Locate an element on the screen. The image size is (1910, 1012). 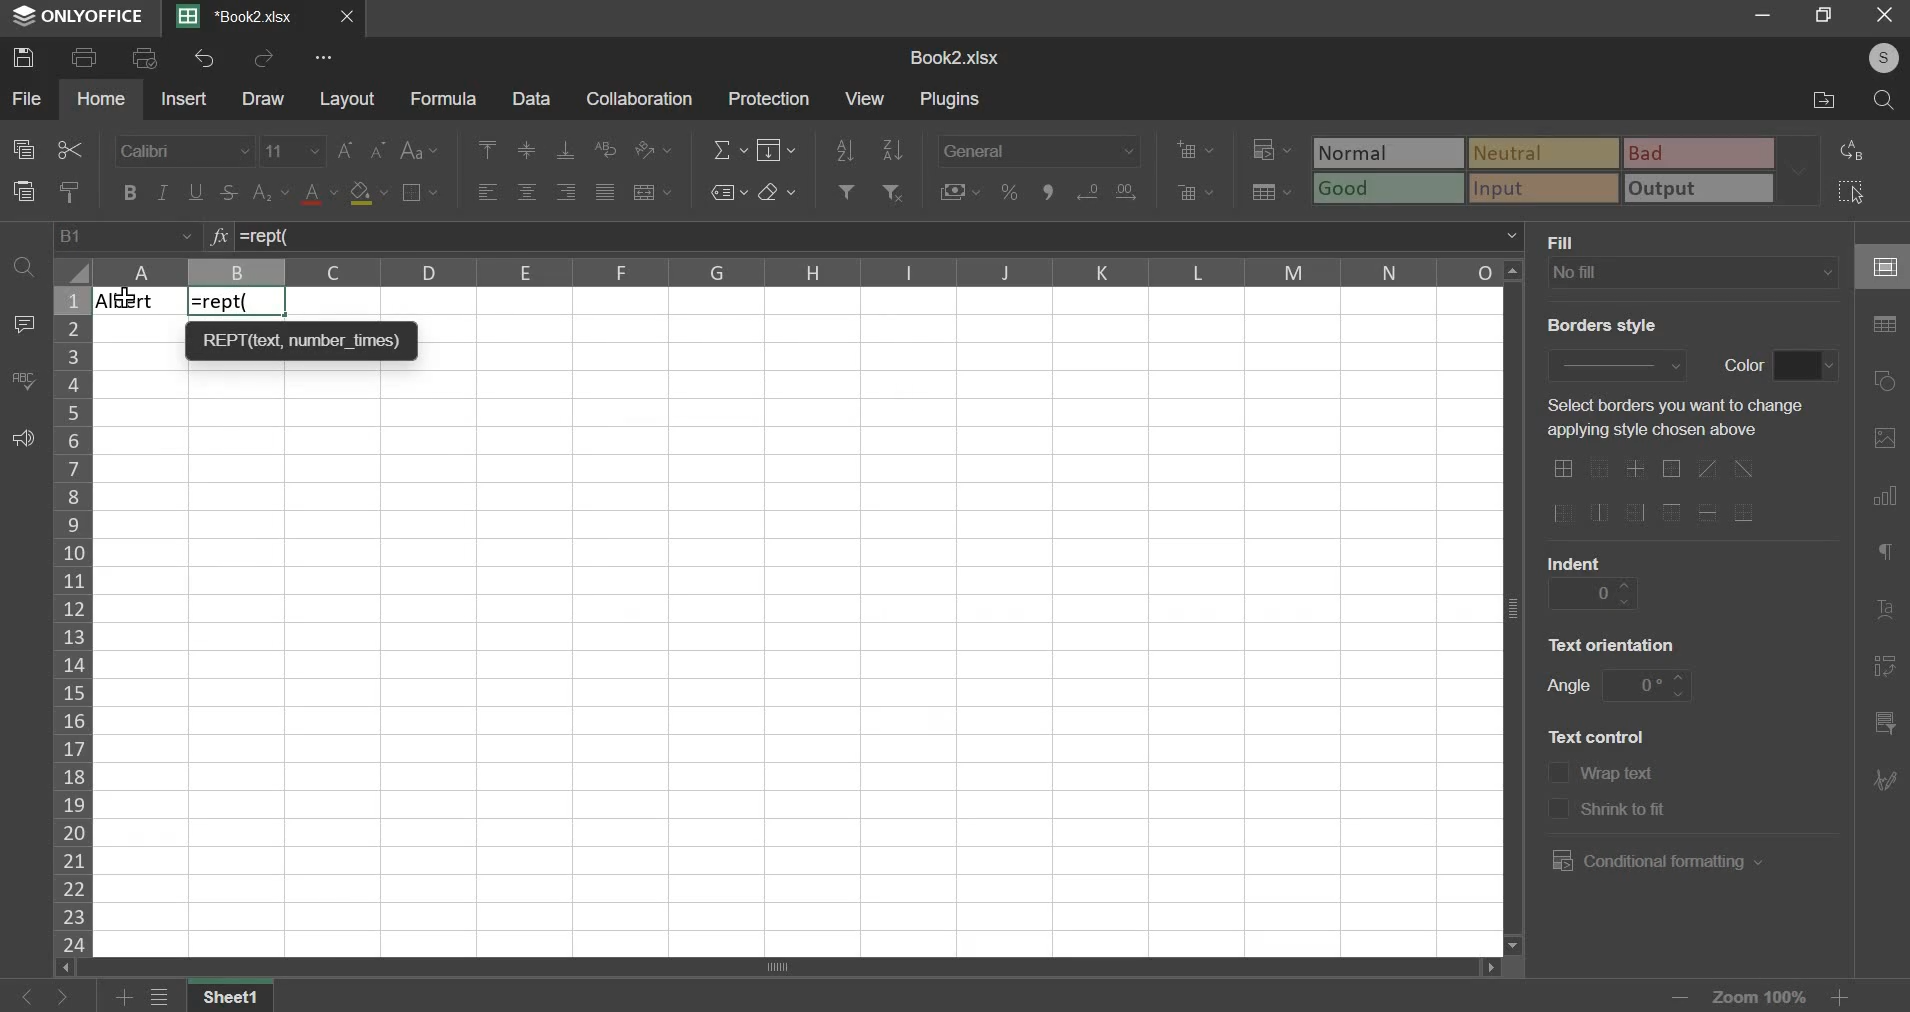
comment is located at coordinates (28, 322).